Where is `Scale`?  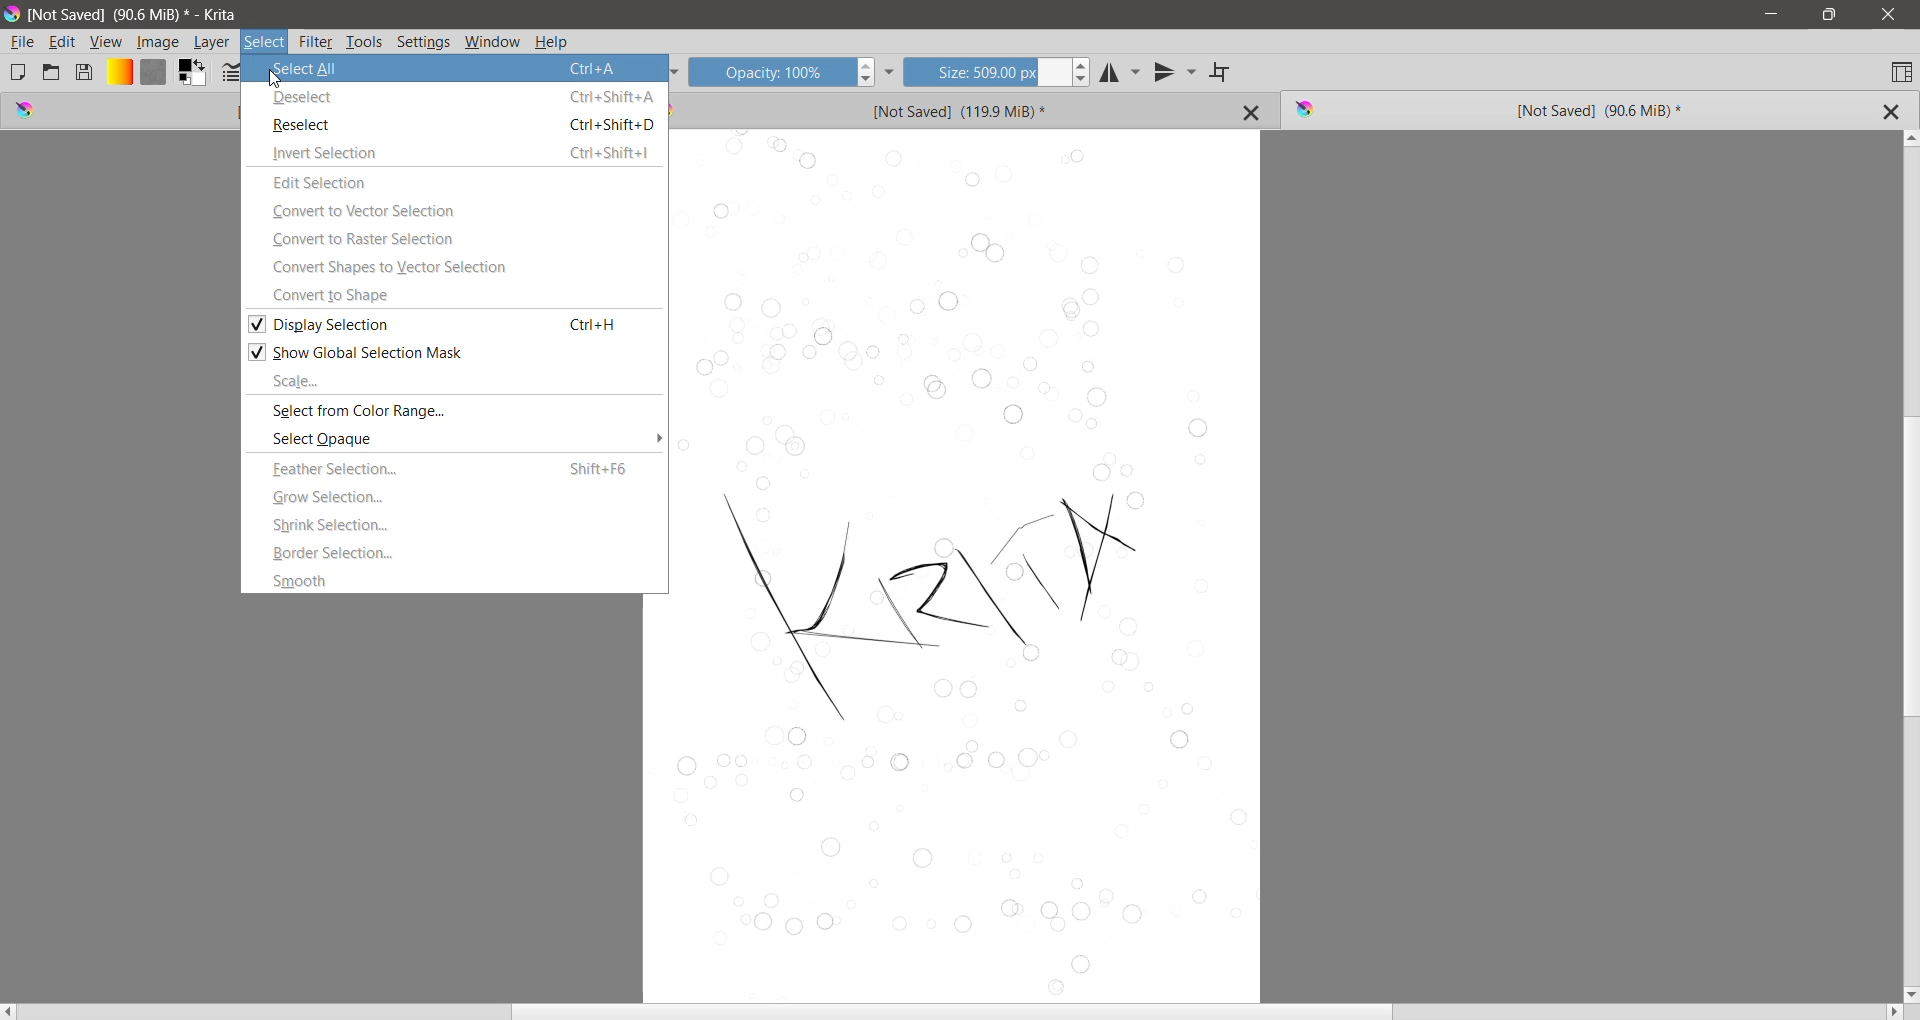
Scale is located at coordinates (455, 380).